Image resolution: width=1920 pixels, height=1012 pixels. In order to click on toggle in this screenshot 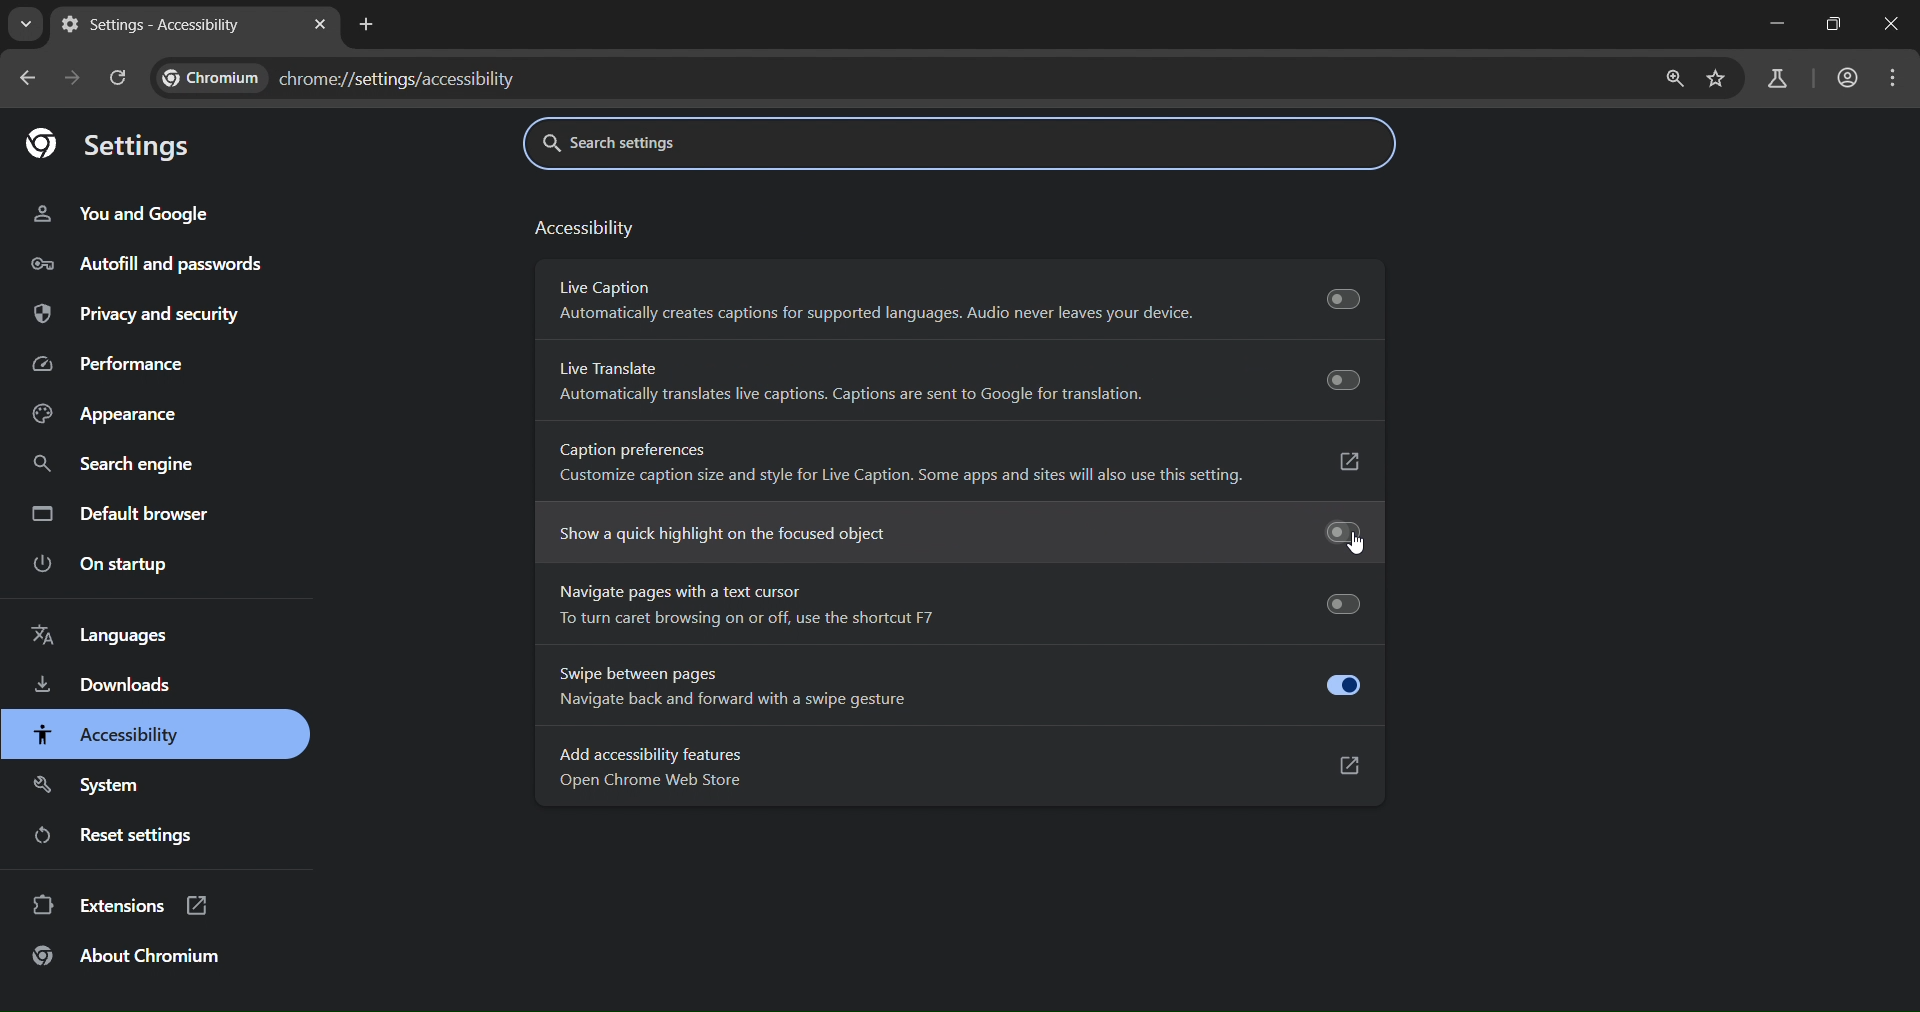, I will do `click(1342, 685)`.